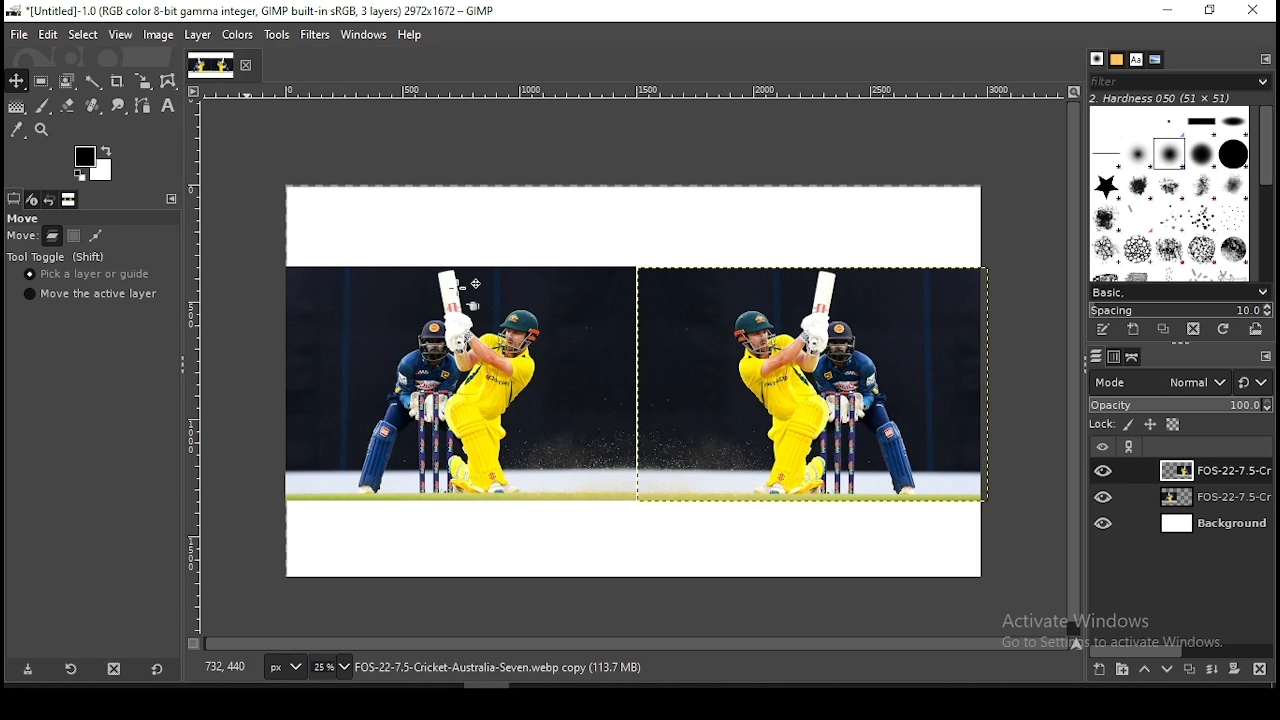 The image size is (1280, 720). Describe the element at coordinates (1168, 672) in the screenshot. I see `move layer on step down` at that location.